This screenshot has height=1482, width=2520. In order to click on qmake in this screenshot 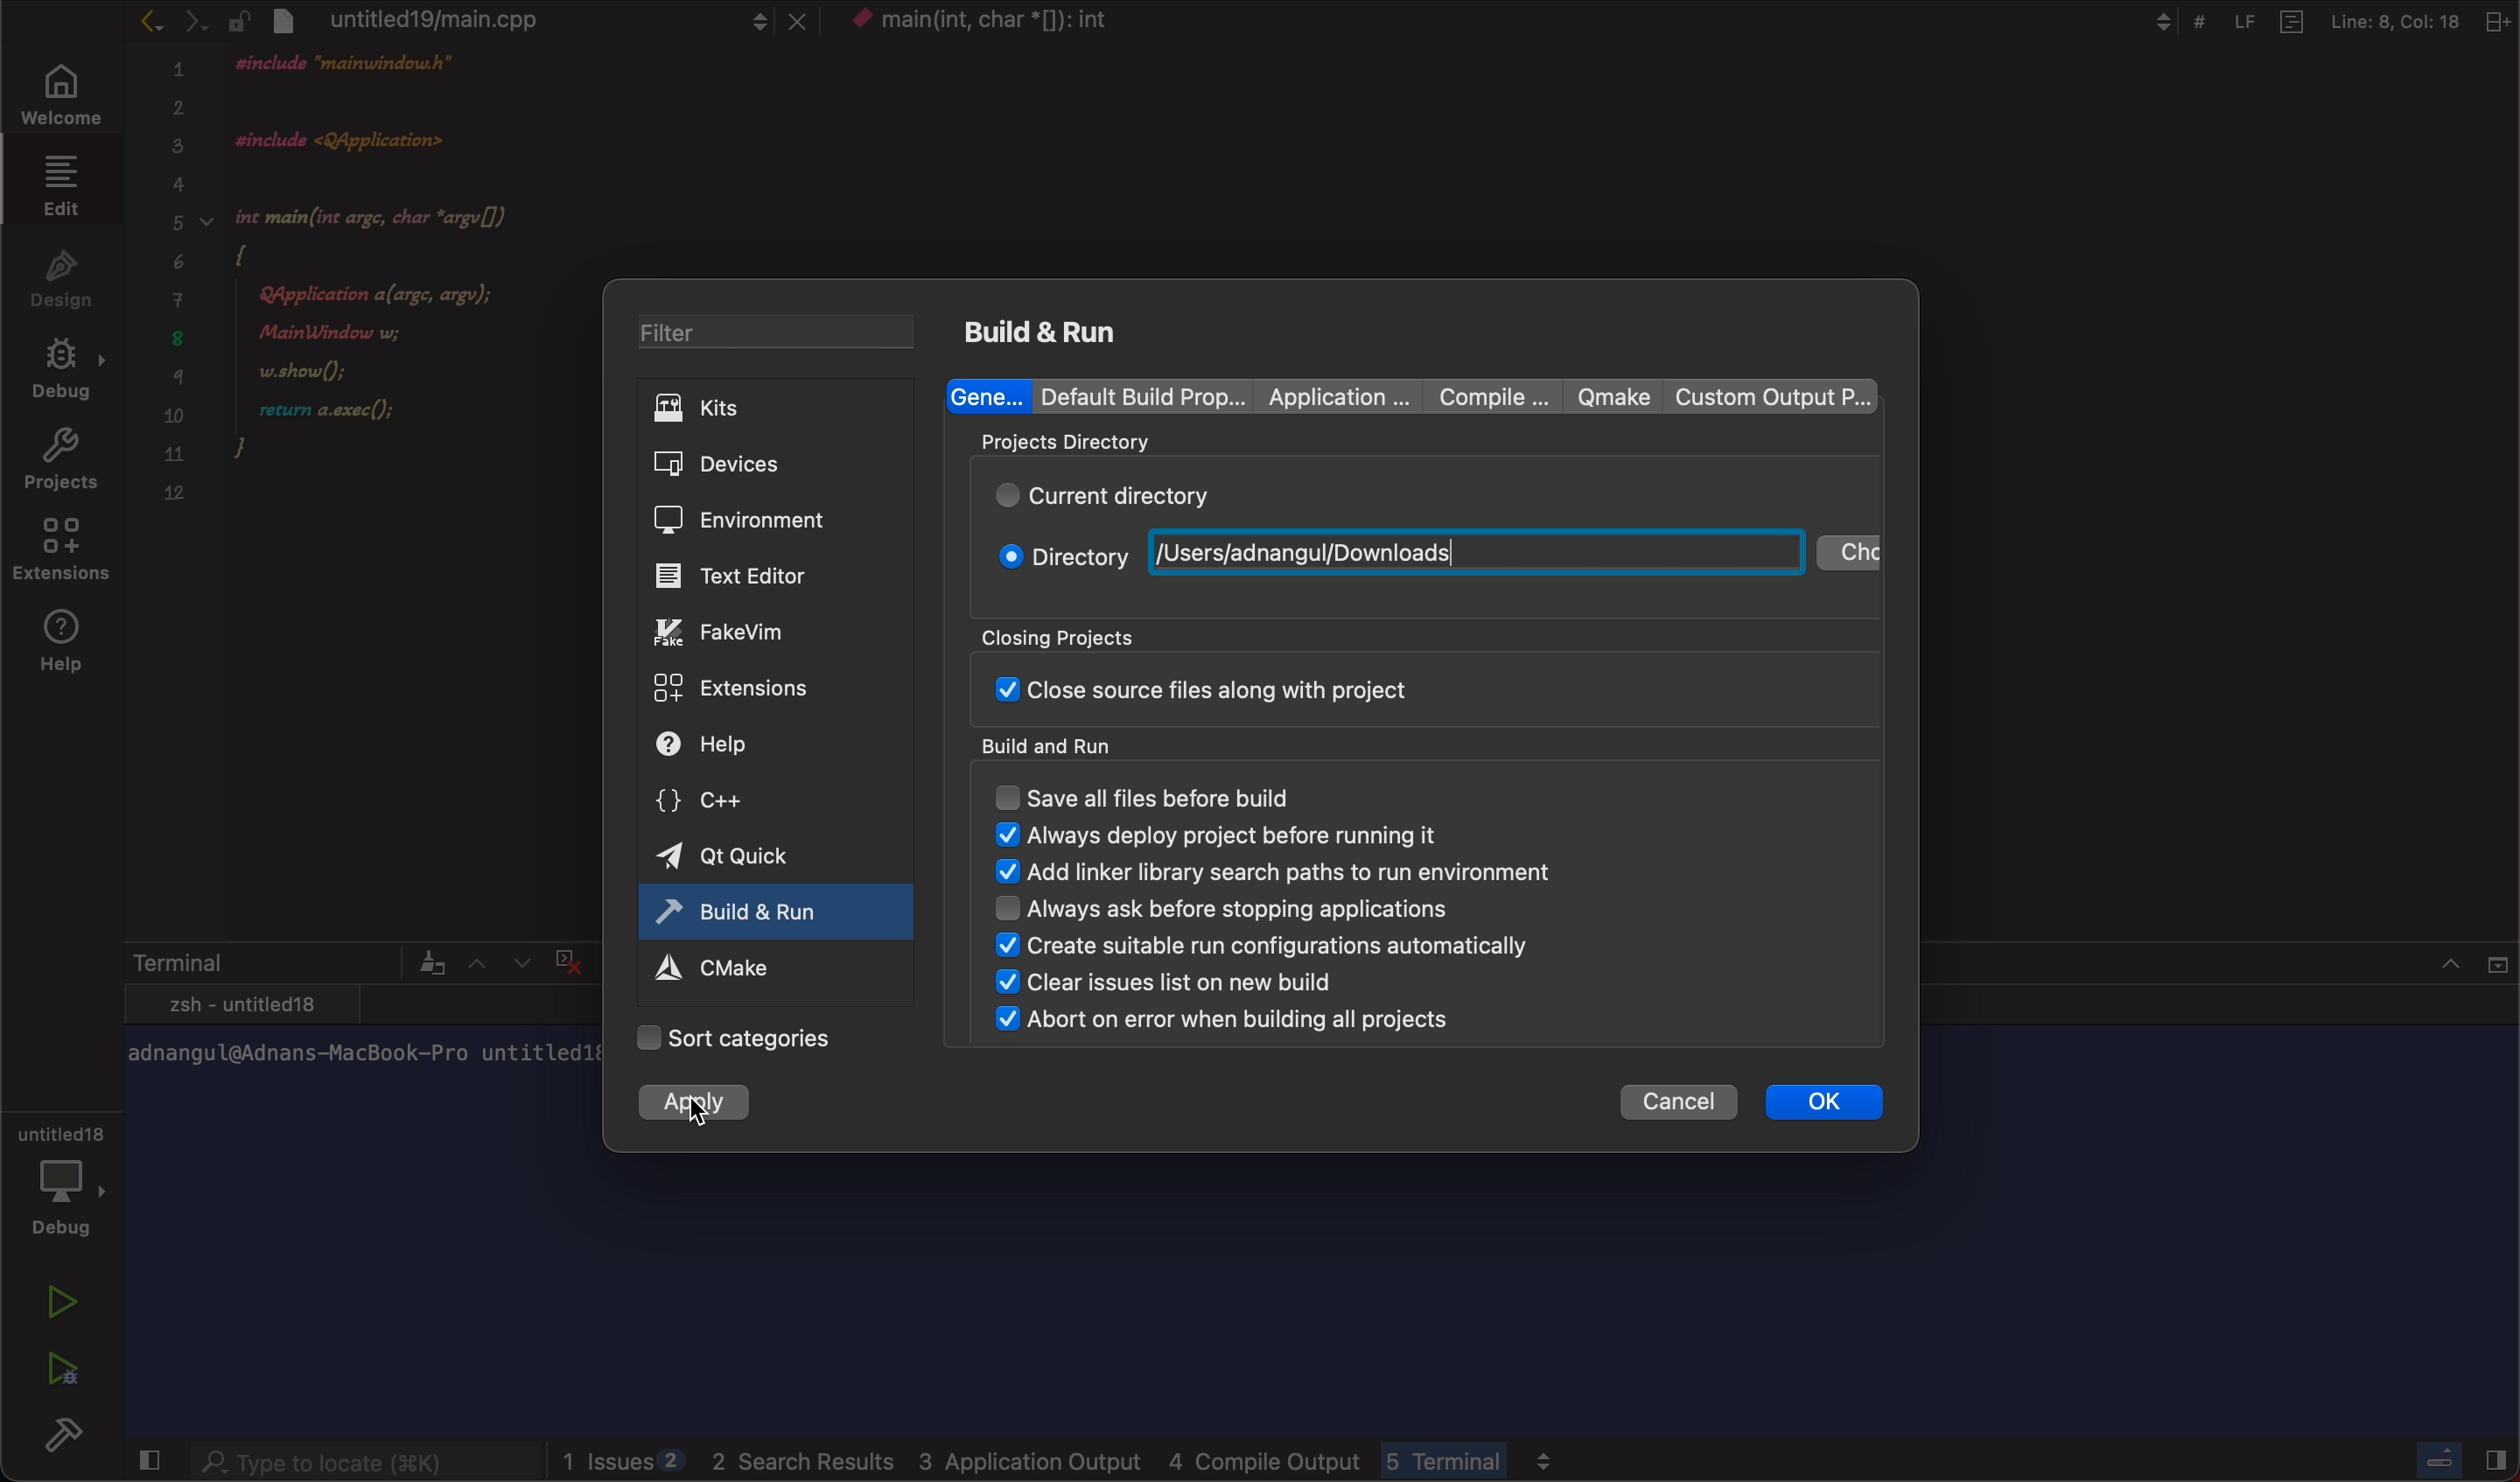, I will do `click(1614, 399)`.